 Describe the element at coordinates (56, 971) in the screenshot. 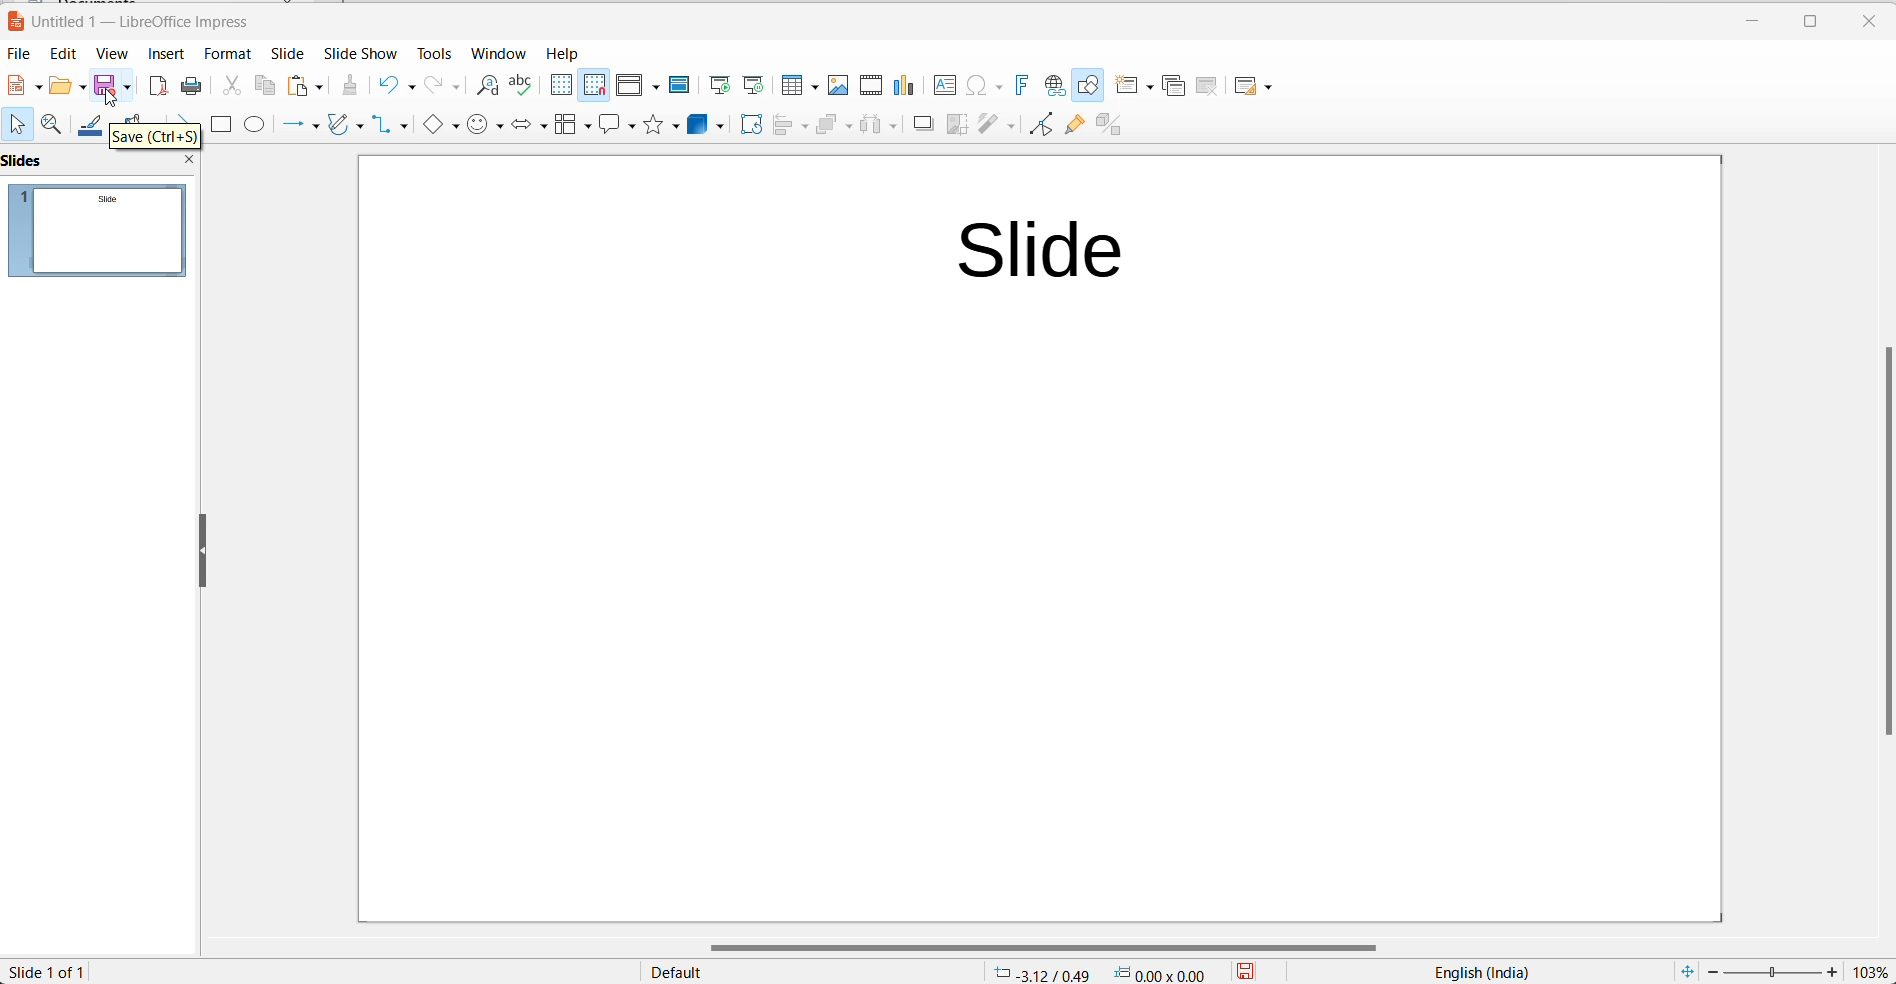

I see `slide number` at that location.